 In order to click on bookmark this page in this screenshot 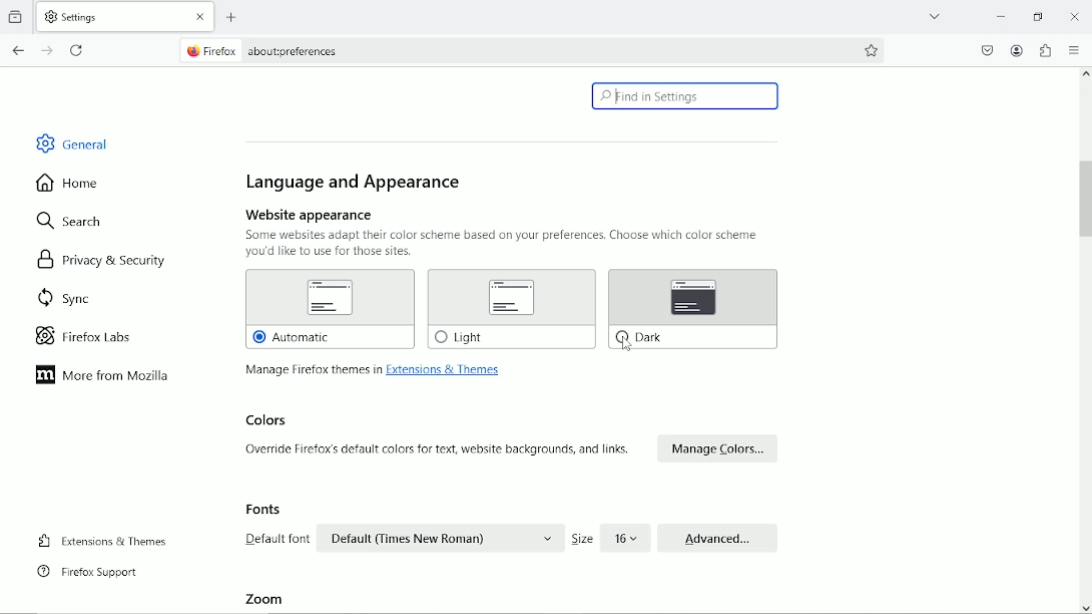, I will do `click(872, 50)`.